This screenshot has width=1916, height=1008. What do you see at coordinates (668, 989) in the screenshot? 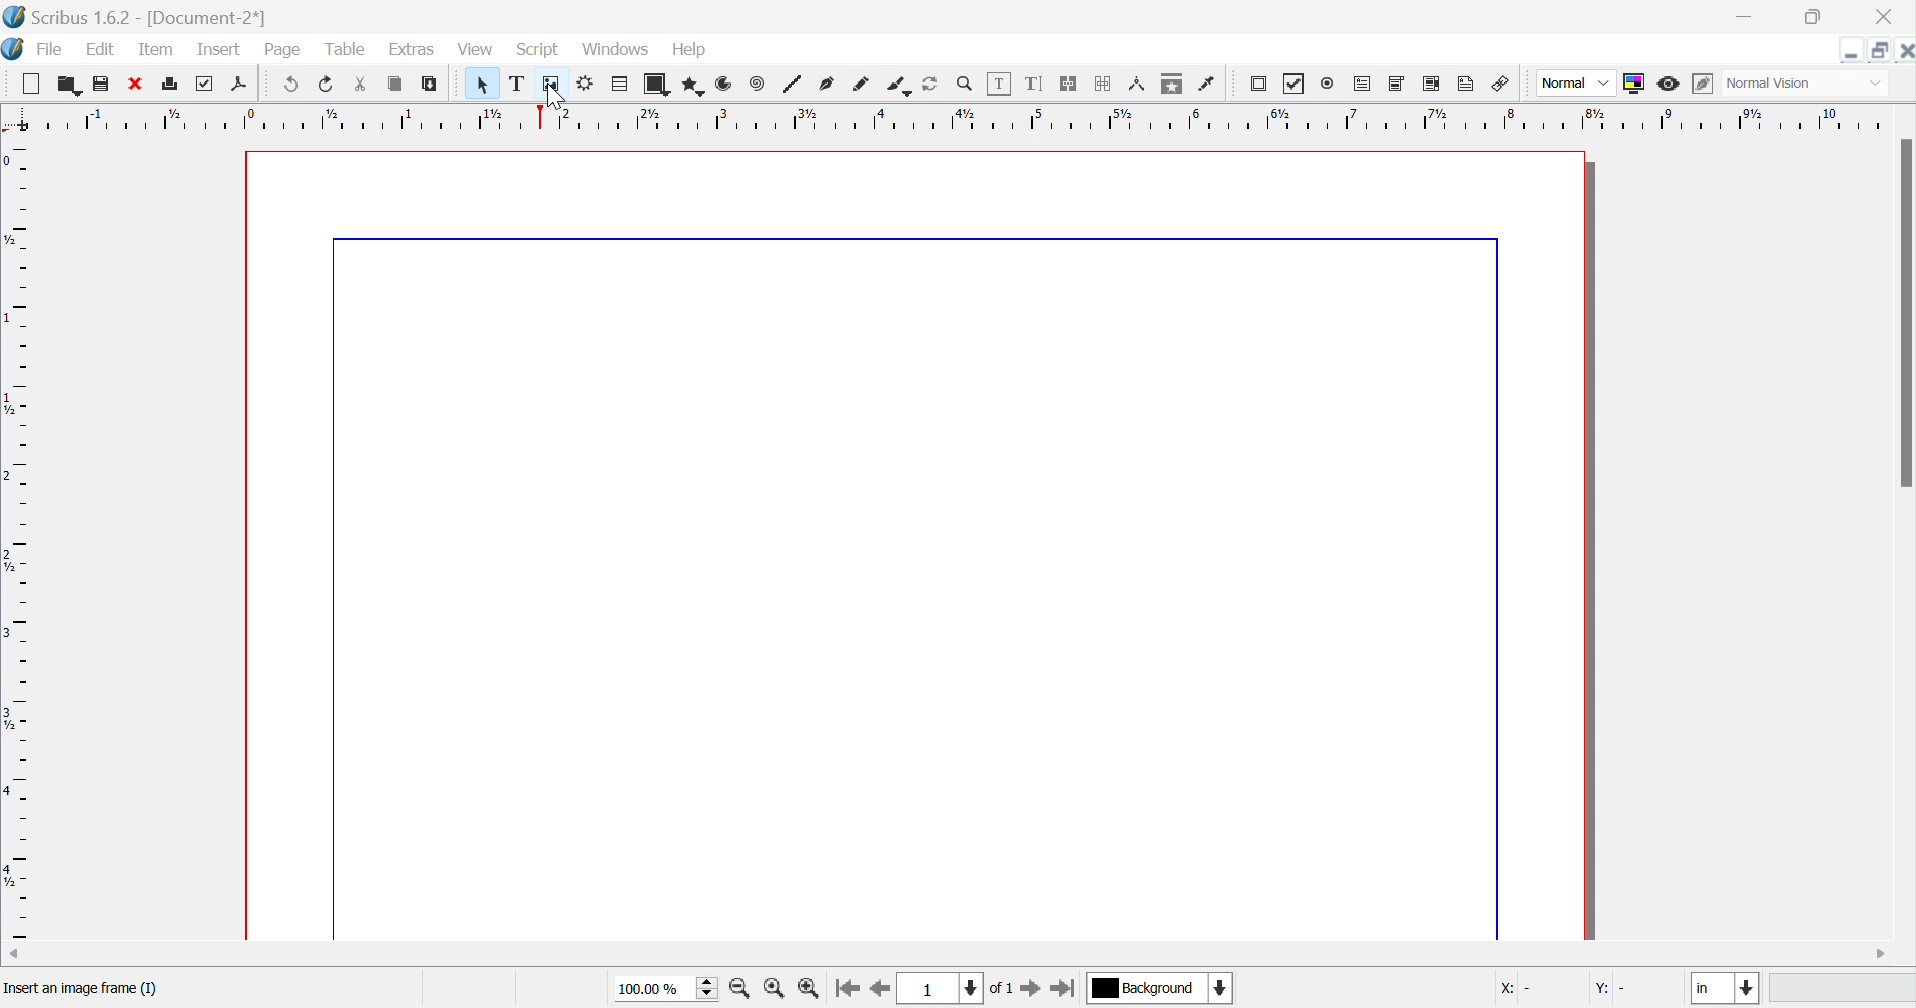
I see `100.00%` at bounding box center [668, 989].